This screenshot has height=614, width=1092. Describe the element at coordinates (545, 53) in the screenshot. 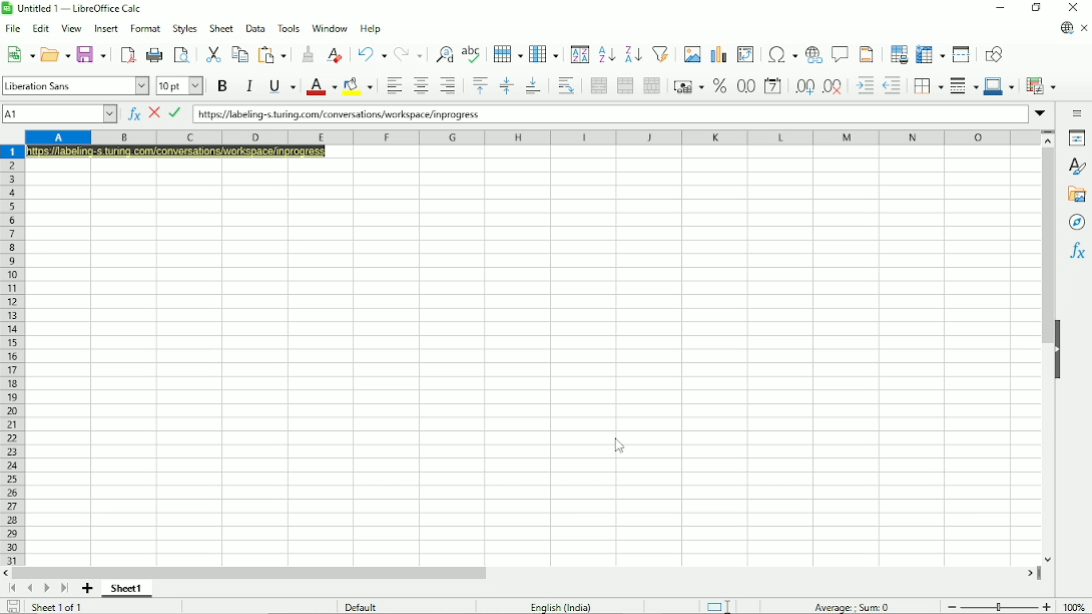

I see `Column` at that location.